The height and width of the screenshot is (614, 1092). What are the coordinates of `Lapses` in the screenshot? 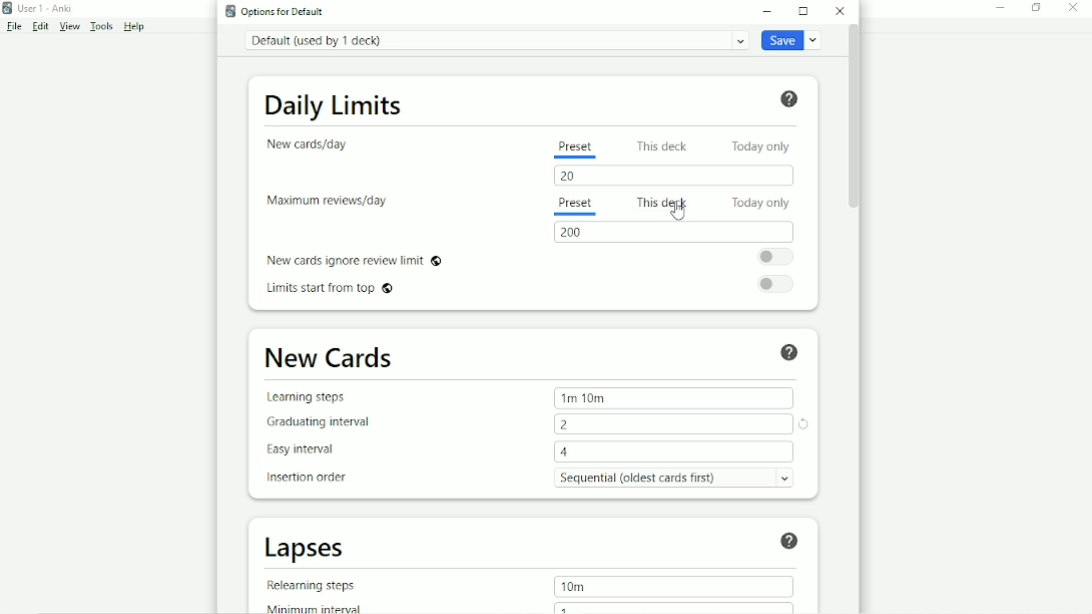 It's located at (313, 548).